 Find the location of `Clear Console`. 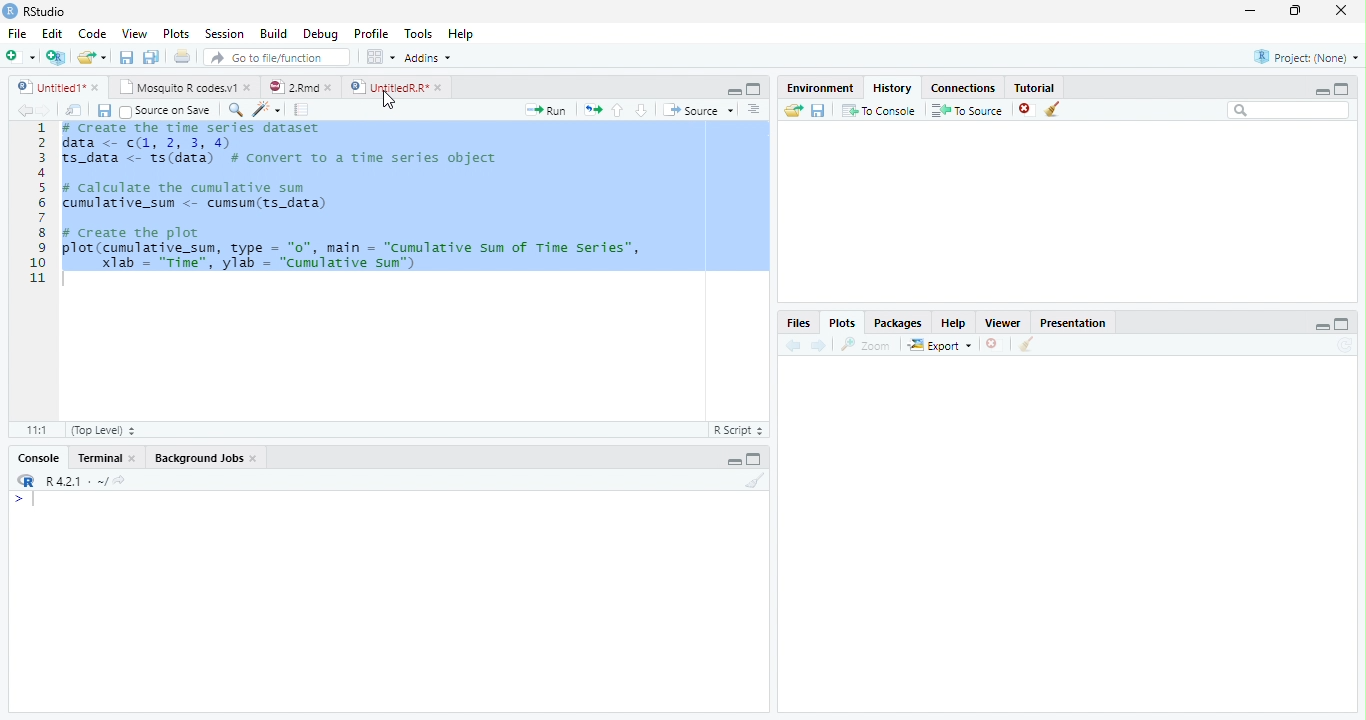

Clear Console is located at coordinates (1051, 112).